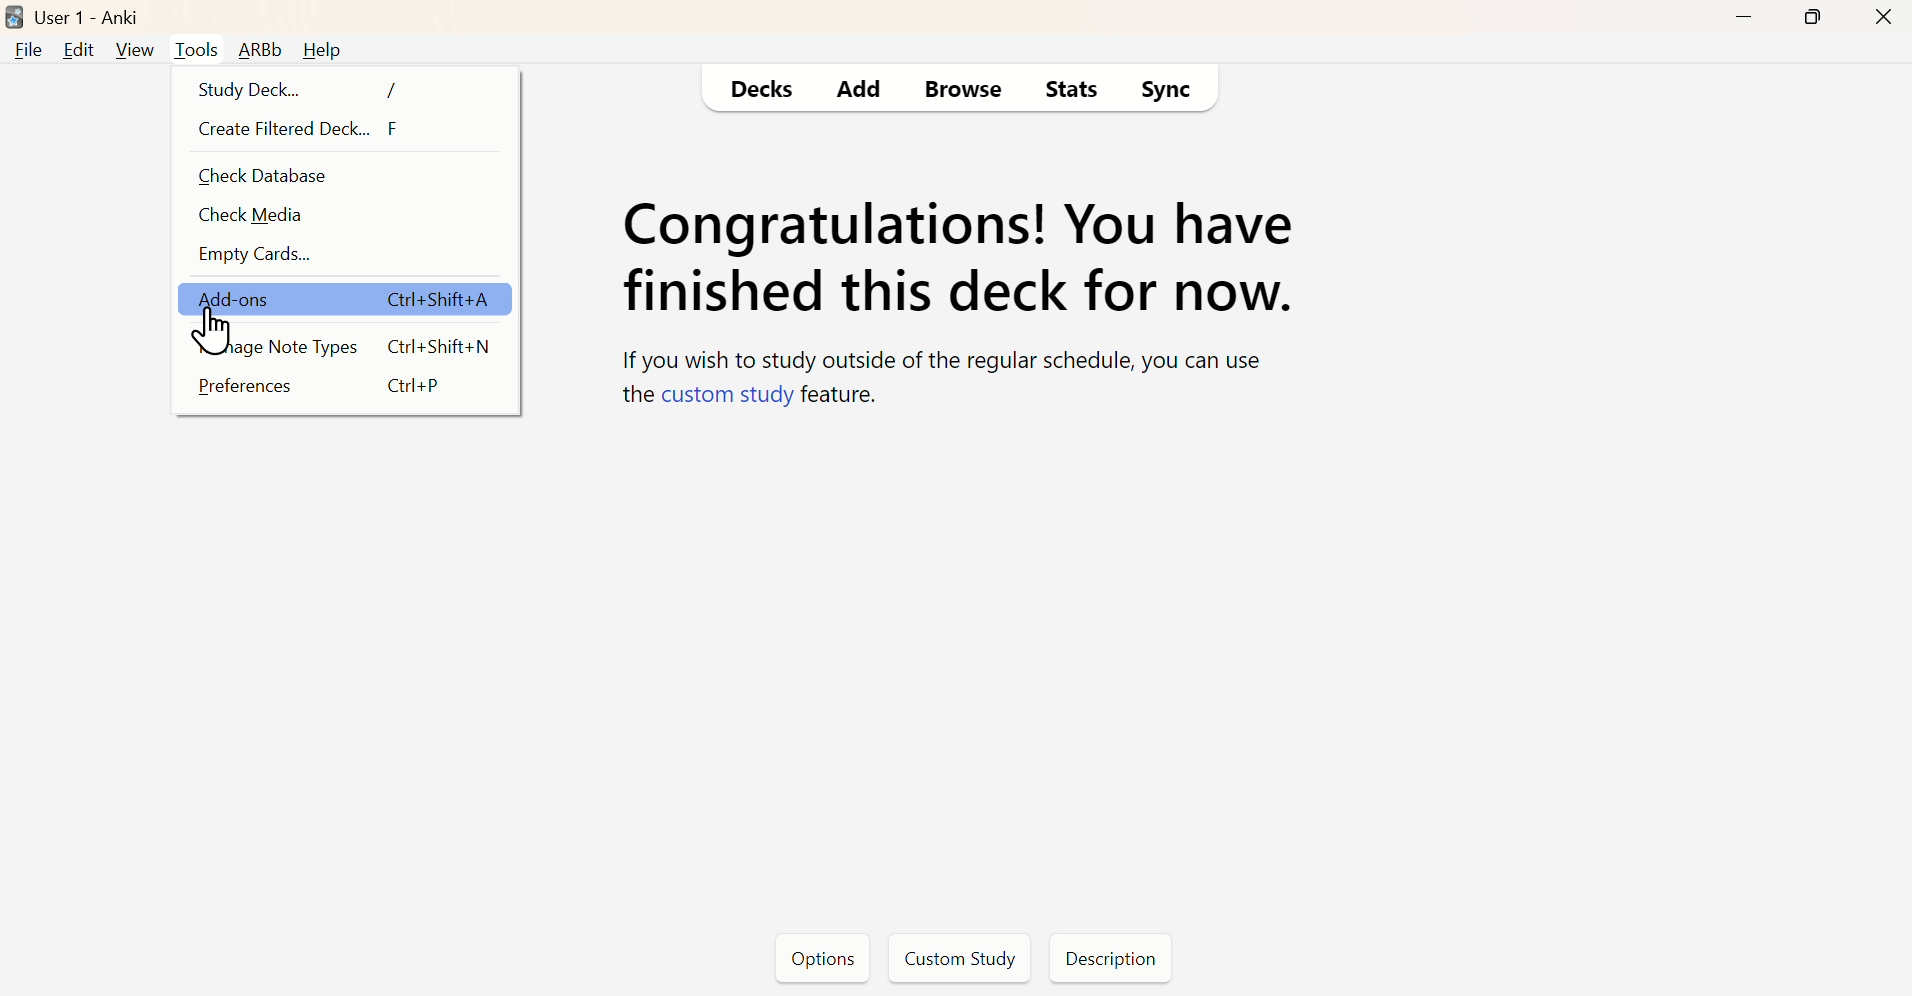 This screenshot has width=1912, height=996. What do you see at coordinates (1070, 91) in the screenshot?
I see `Stats` at bounding box center [1070, 91].